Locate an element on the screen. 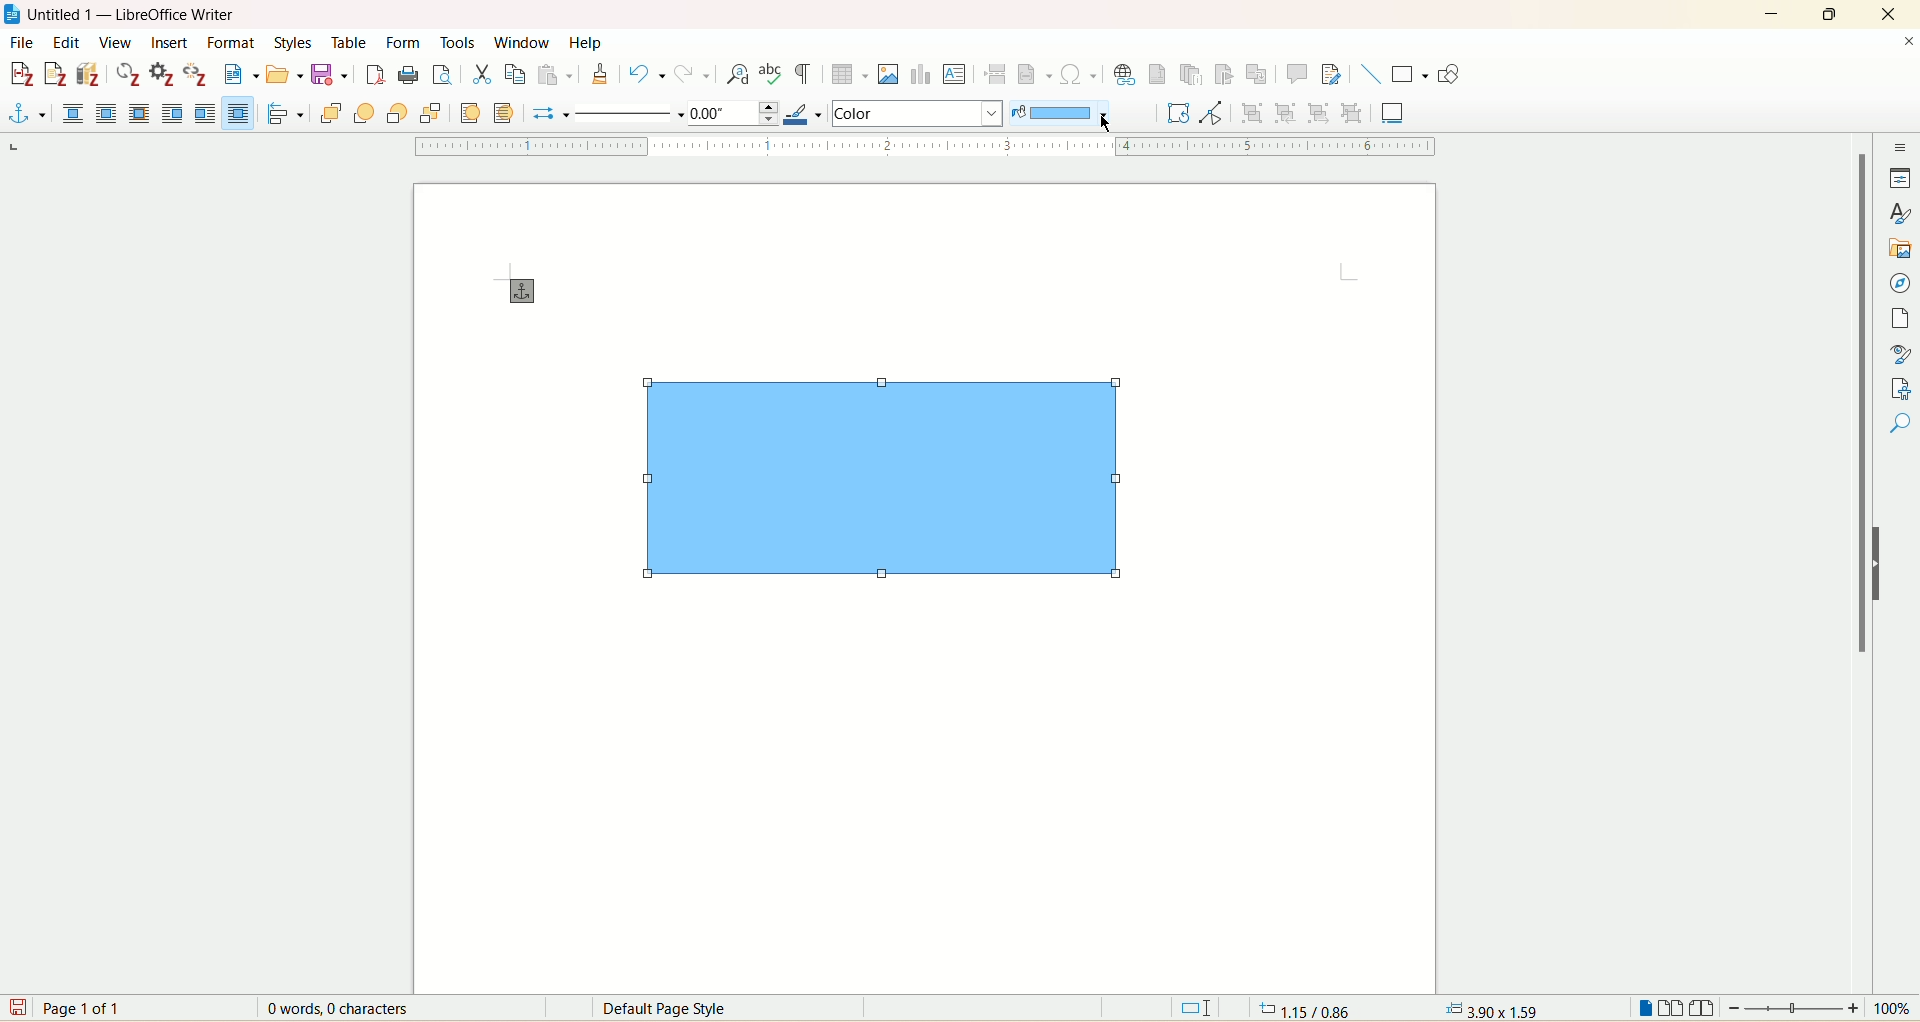 This screenshot has width=1920, height=1022. window is located at coordinates (523, 40).